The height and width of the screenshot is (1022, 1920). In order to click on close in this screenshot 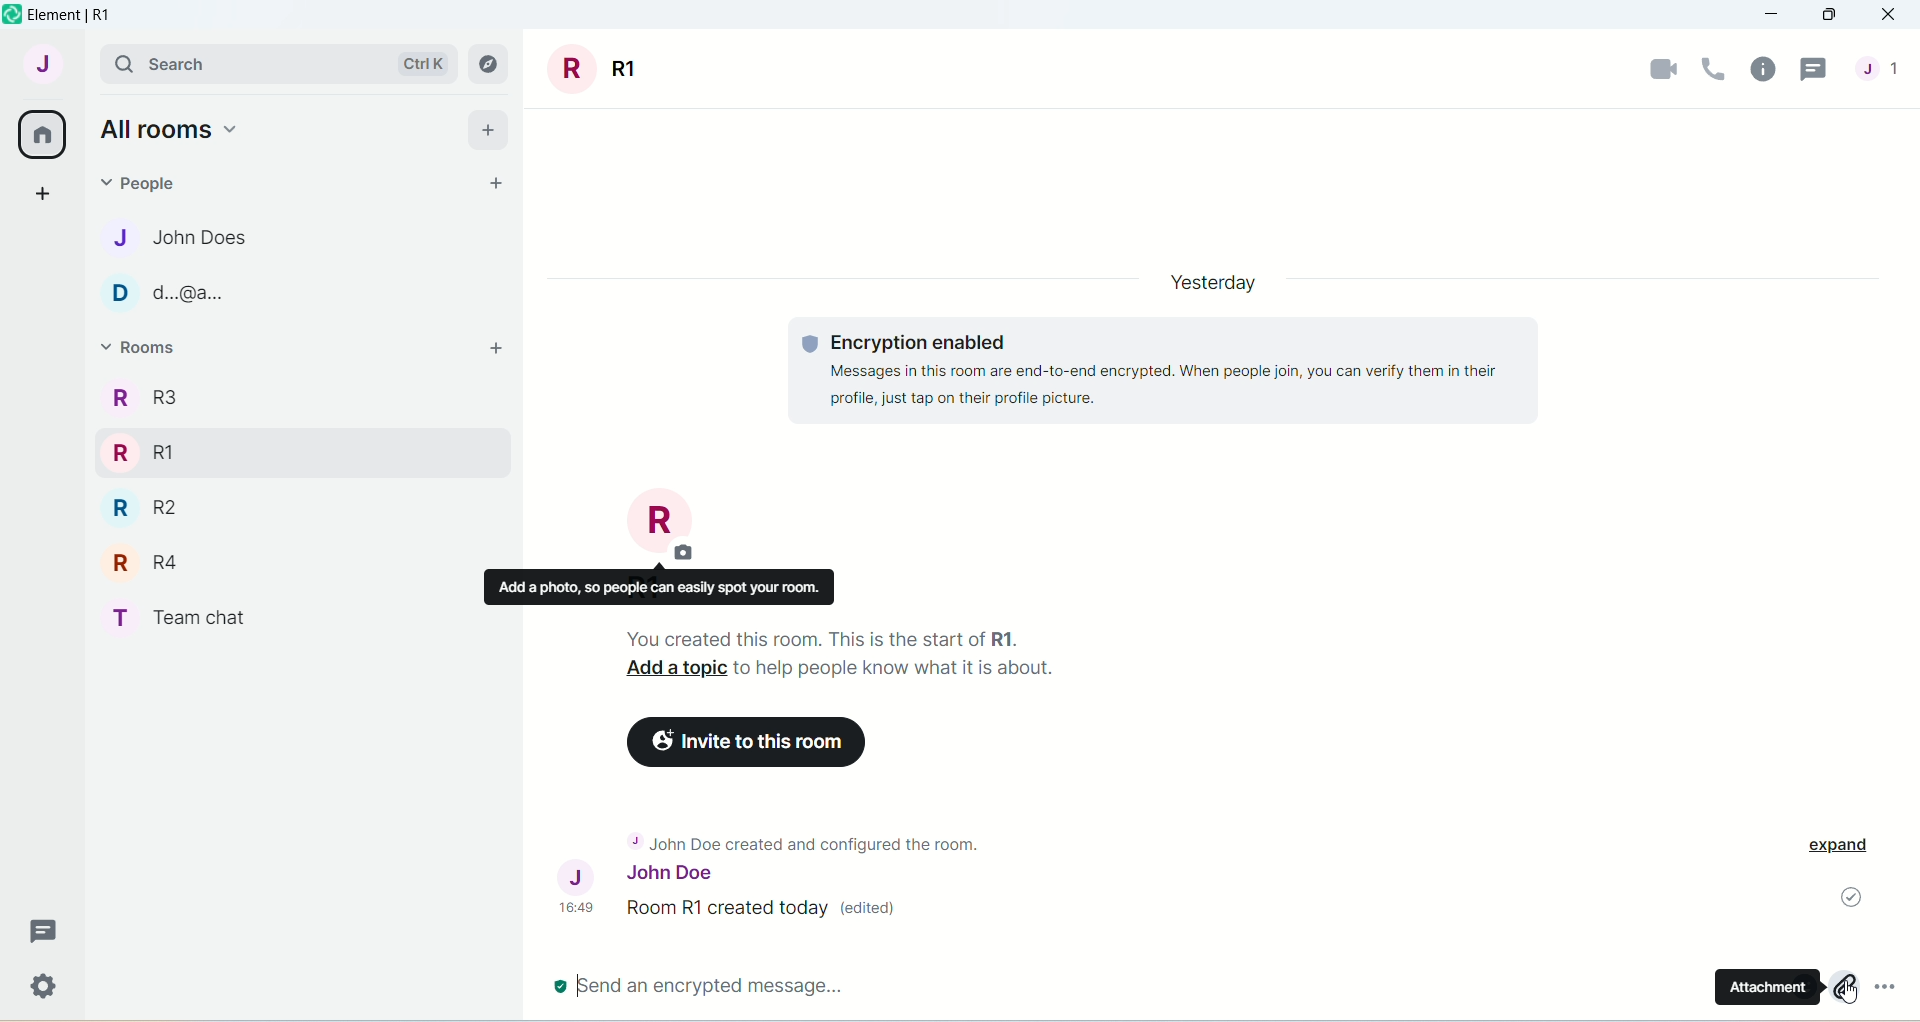, I will do `click(1889, 16)`.